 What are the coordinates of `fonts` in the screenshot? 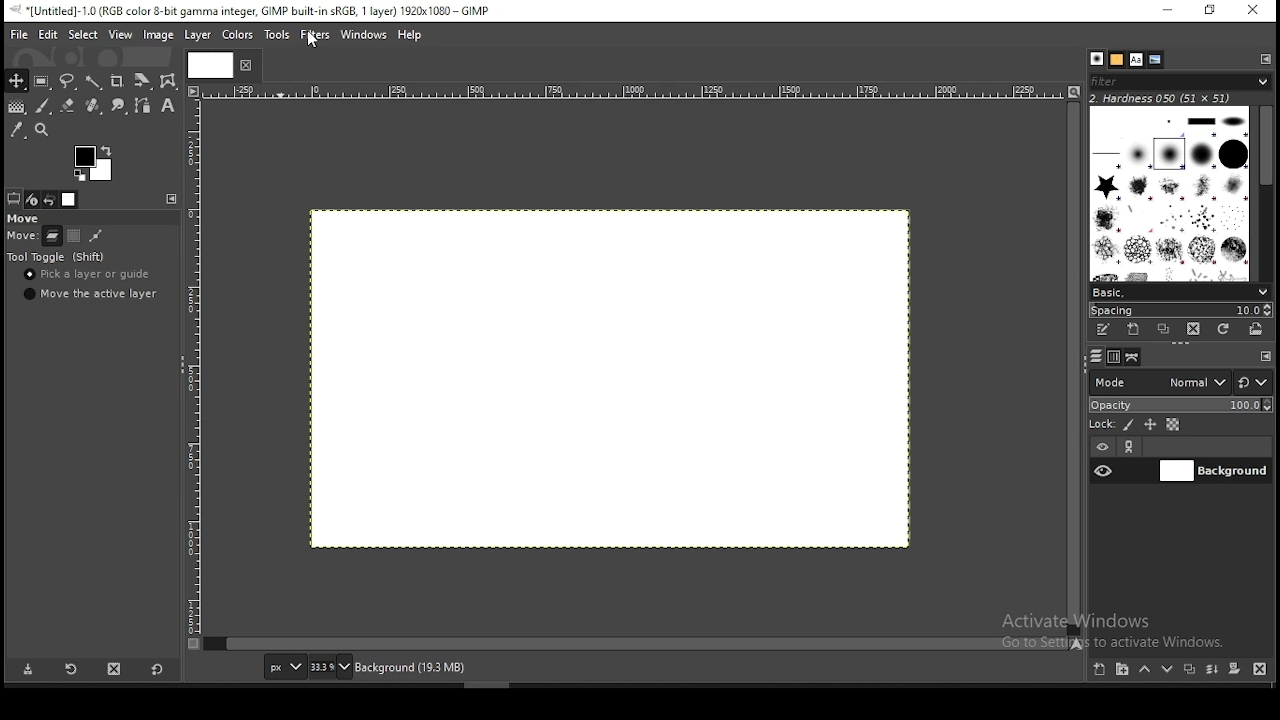 It's located at (1136, 59).